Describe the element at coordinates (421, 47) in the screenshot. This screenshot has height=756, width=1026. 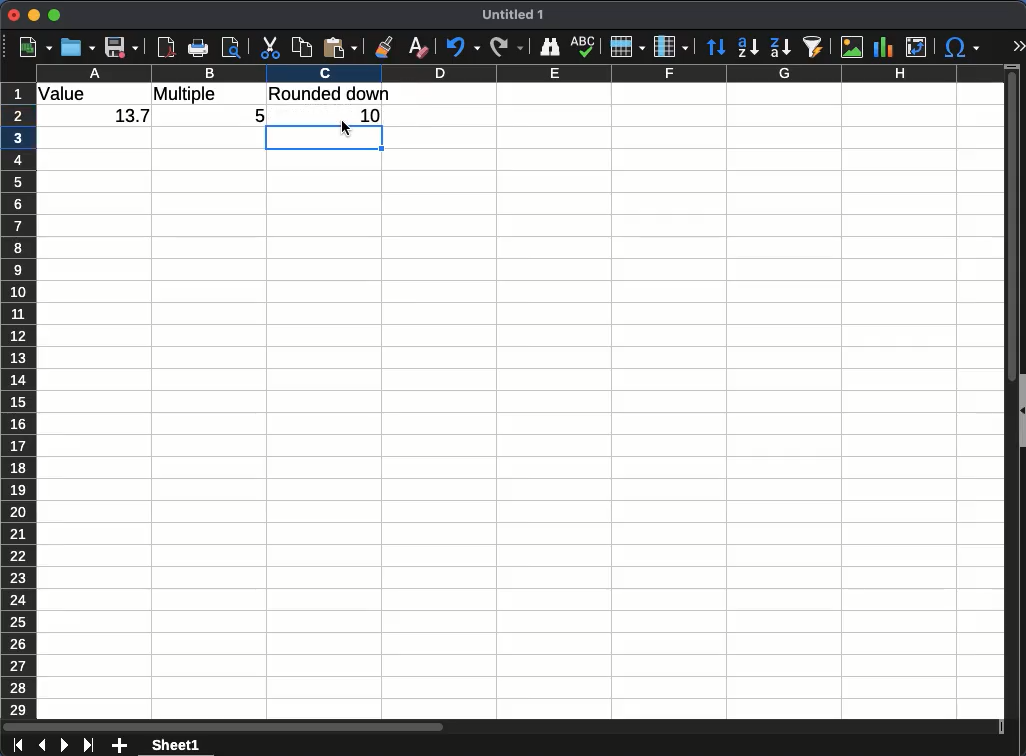
I see `clear formatting` at that location.